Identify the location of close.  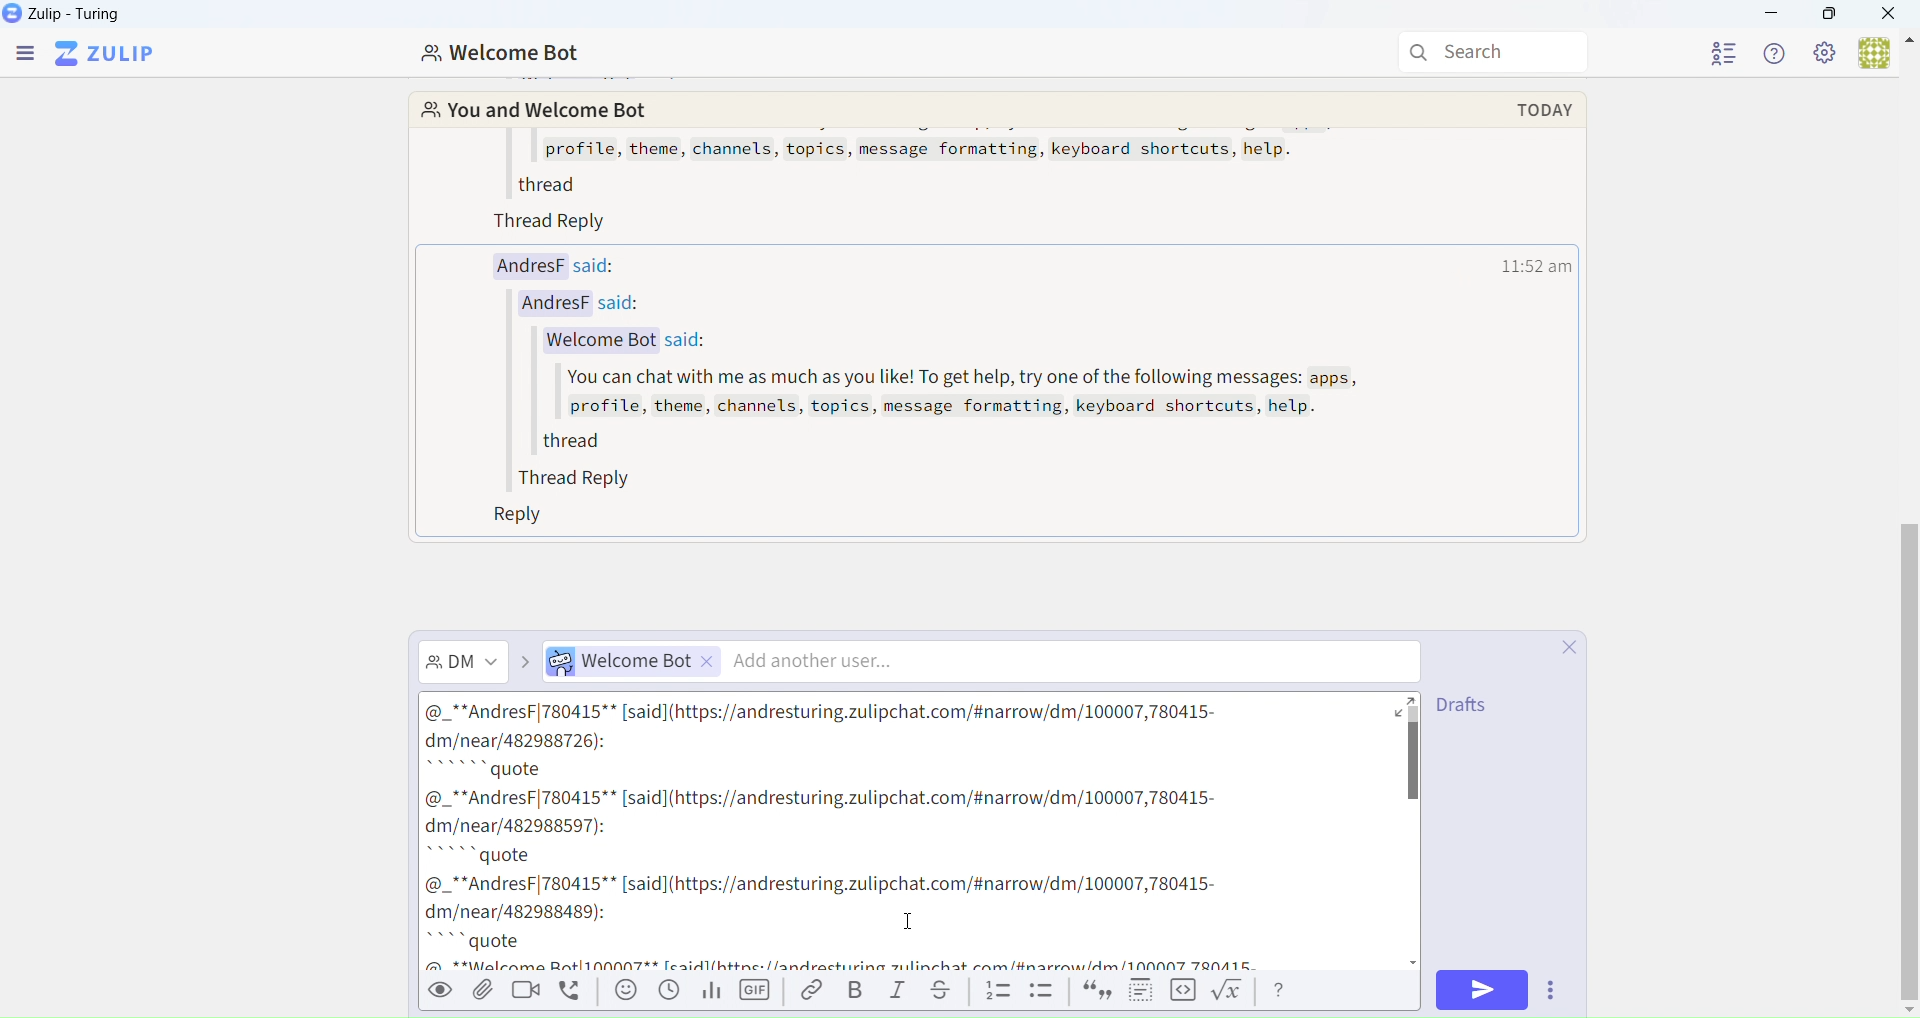
(1565, 646).